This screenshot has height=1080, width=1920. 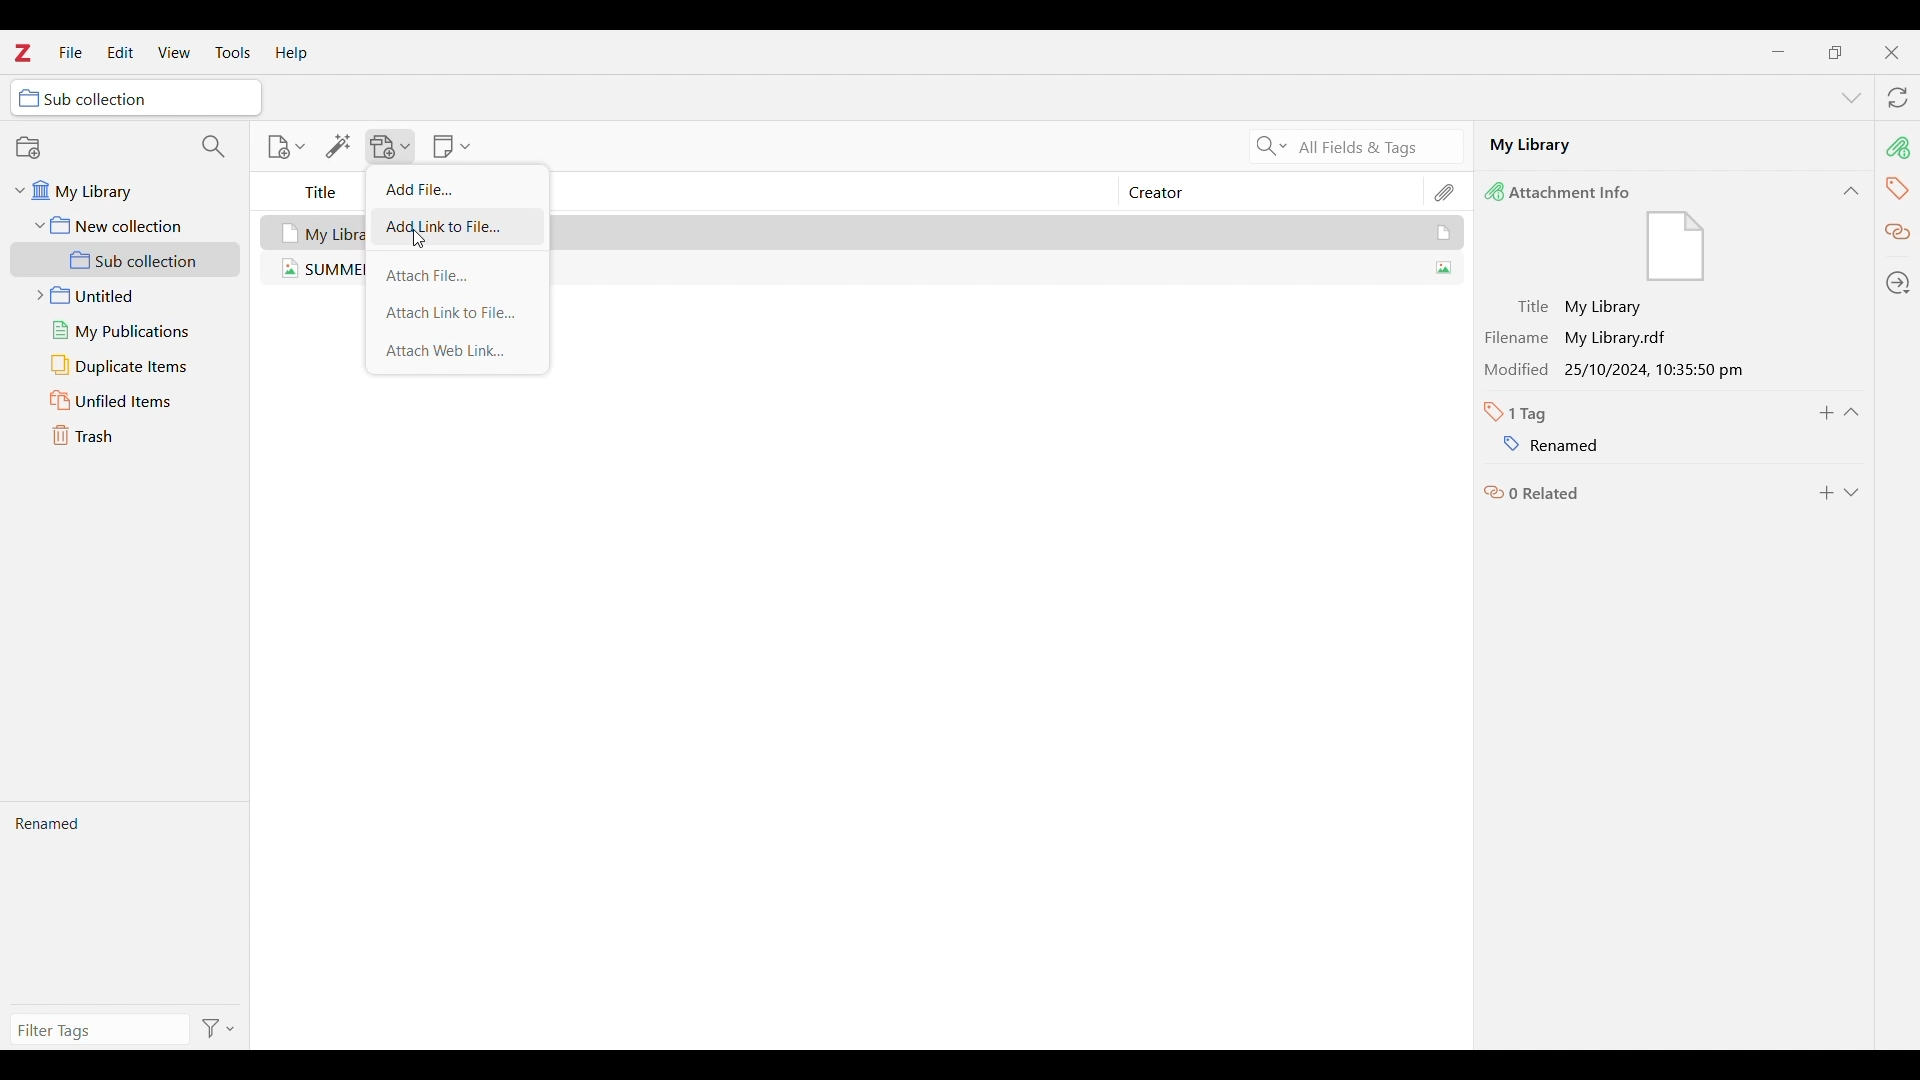 What do you see at coordinates (22, 52) in the screenshot?
I see `Software logo` at bounding box center [22, 52].